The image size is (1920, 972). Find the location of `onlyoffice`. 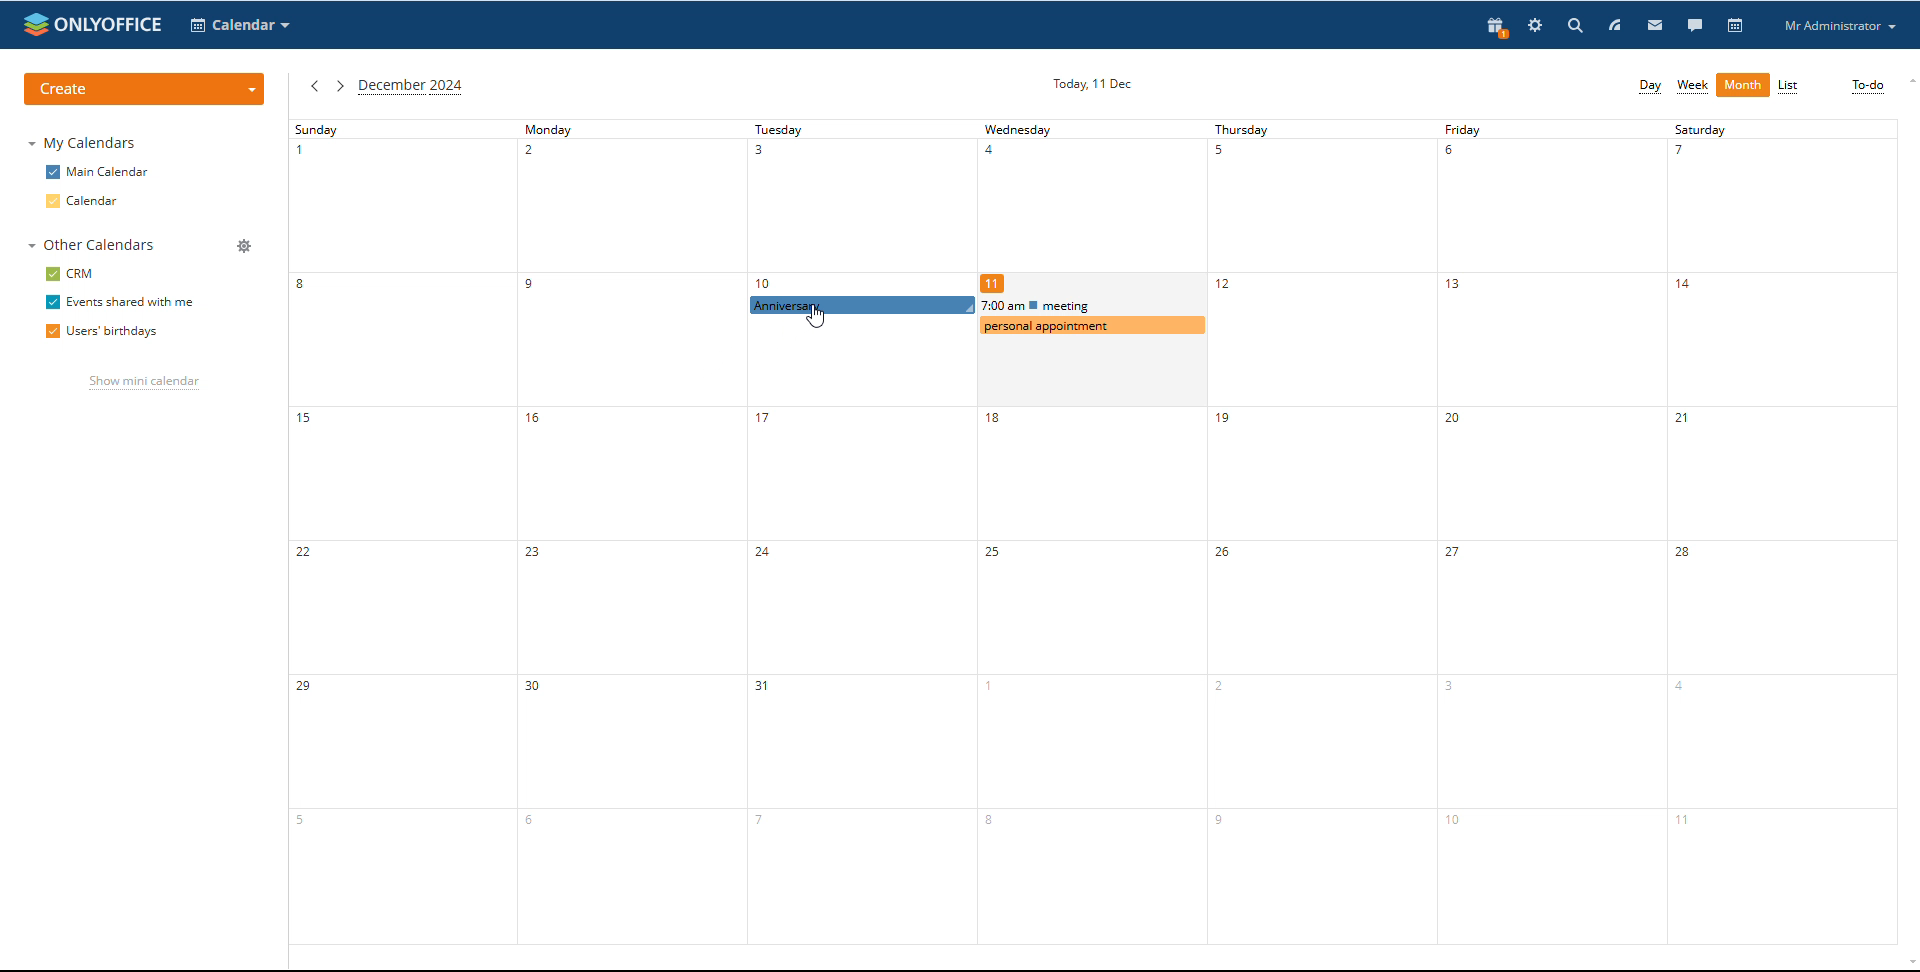

onlyoffice is located at coordinates (111, 24).